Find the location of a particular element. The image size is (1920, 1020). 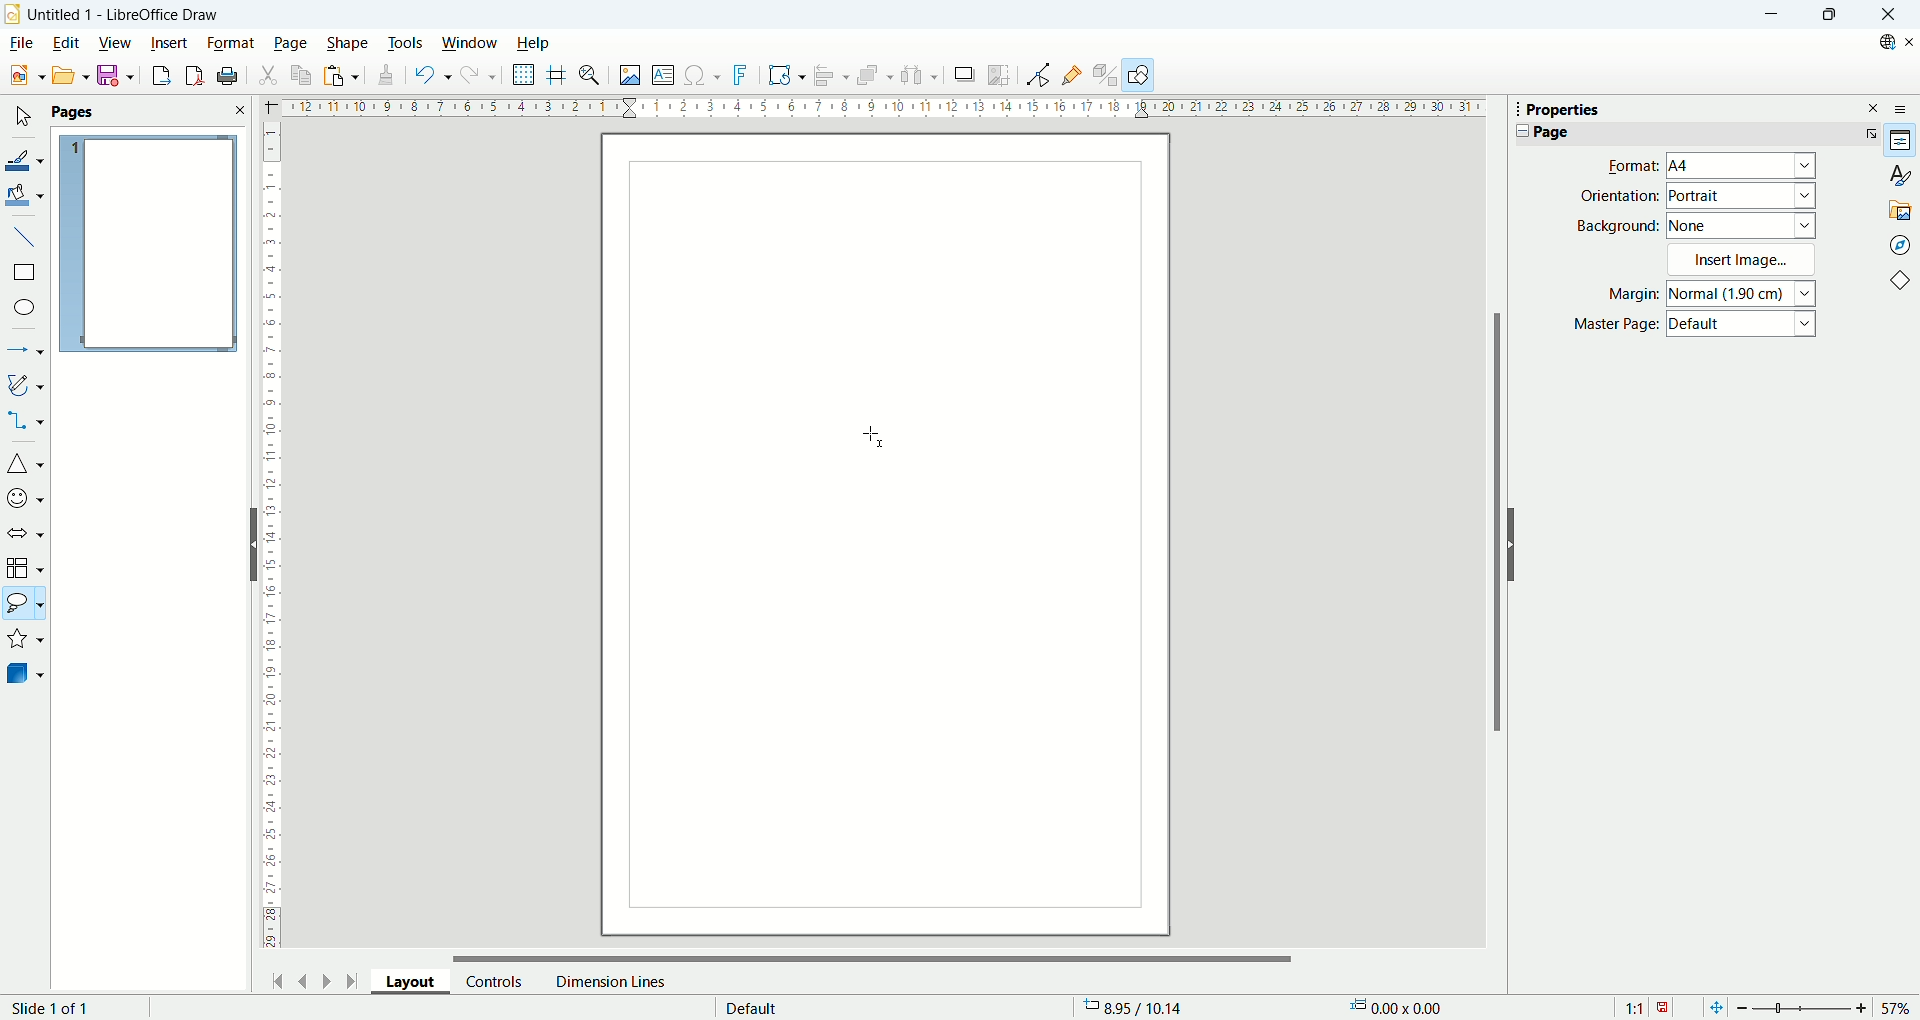

default is located at coordinates (752, 1005).